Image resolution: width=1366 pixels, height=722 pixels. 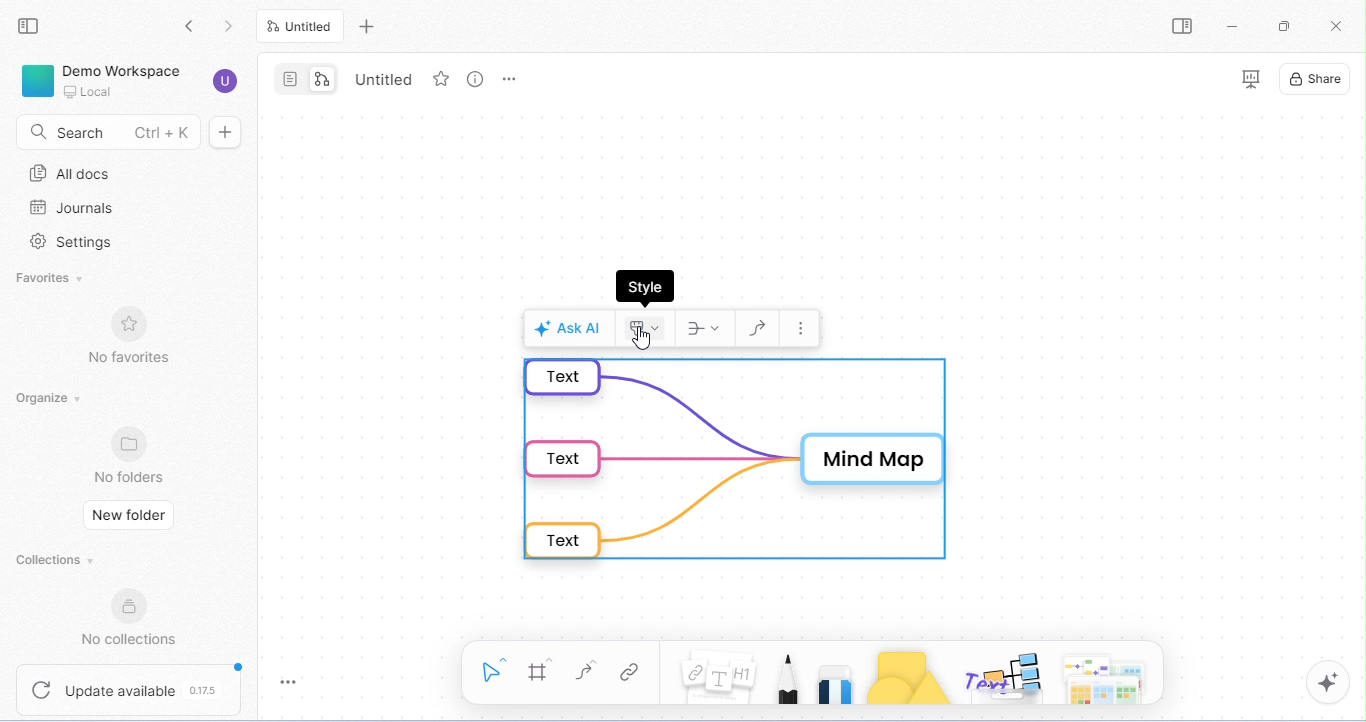 What do you see at coordinates (289, 79) in the screenshot?
I see `page mode` at bounding box center [289, 79].